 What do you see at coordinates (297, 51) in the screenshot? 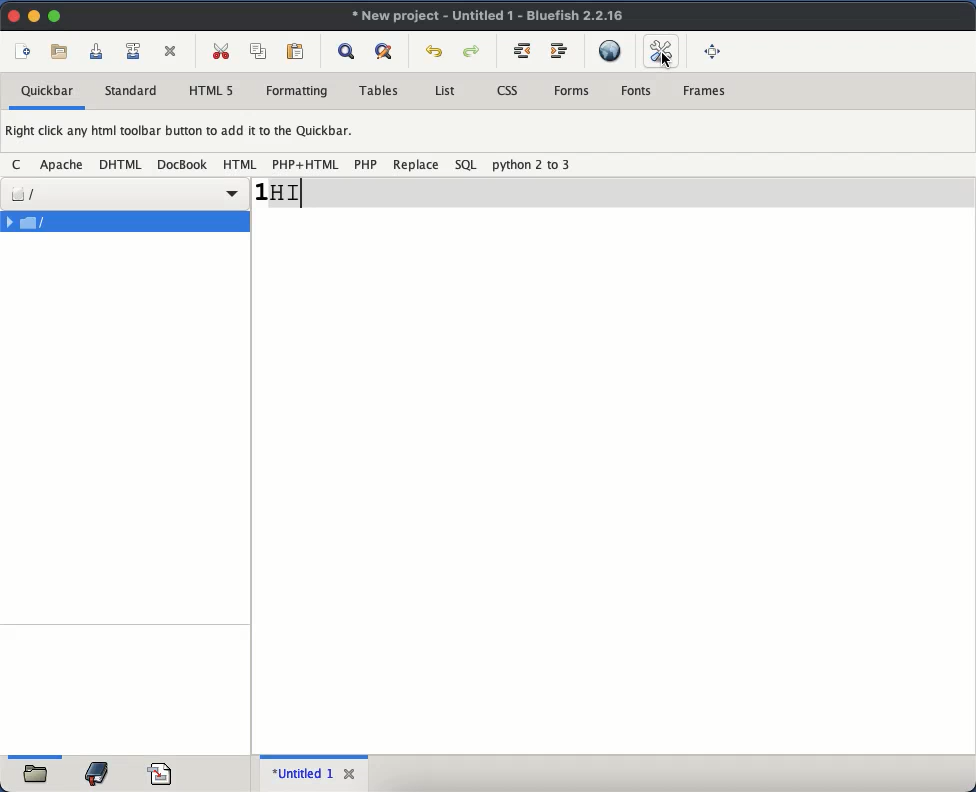
I see `paste` at bounding box center [297, 51].